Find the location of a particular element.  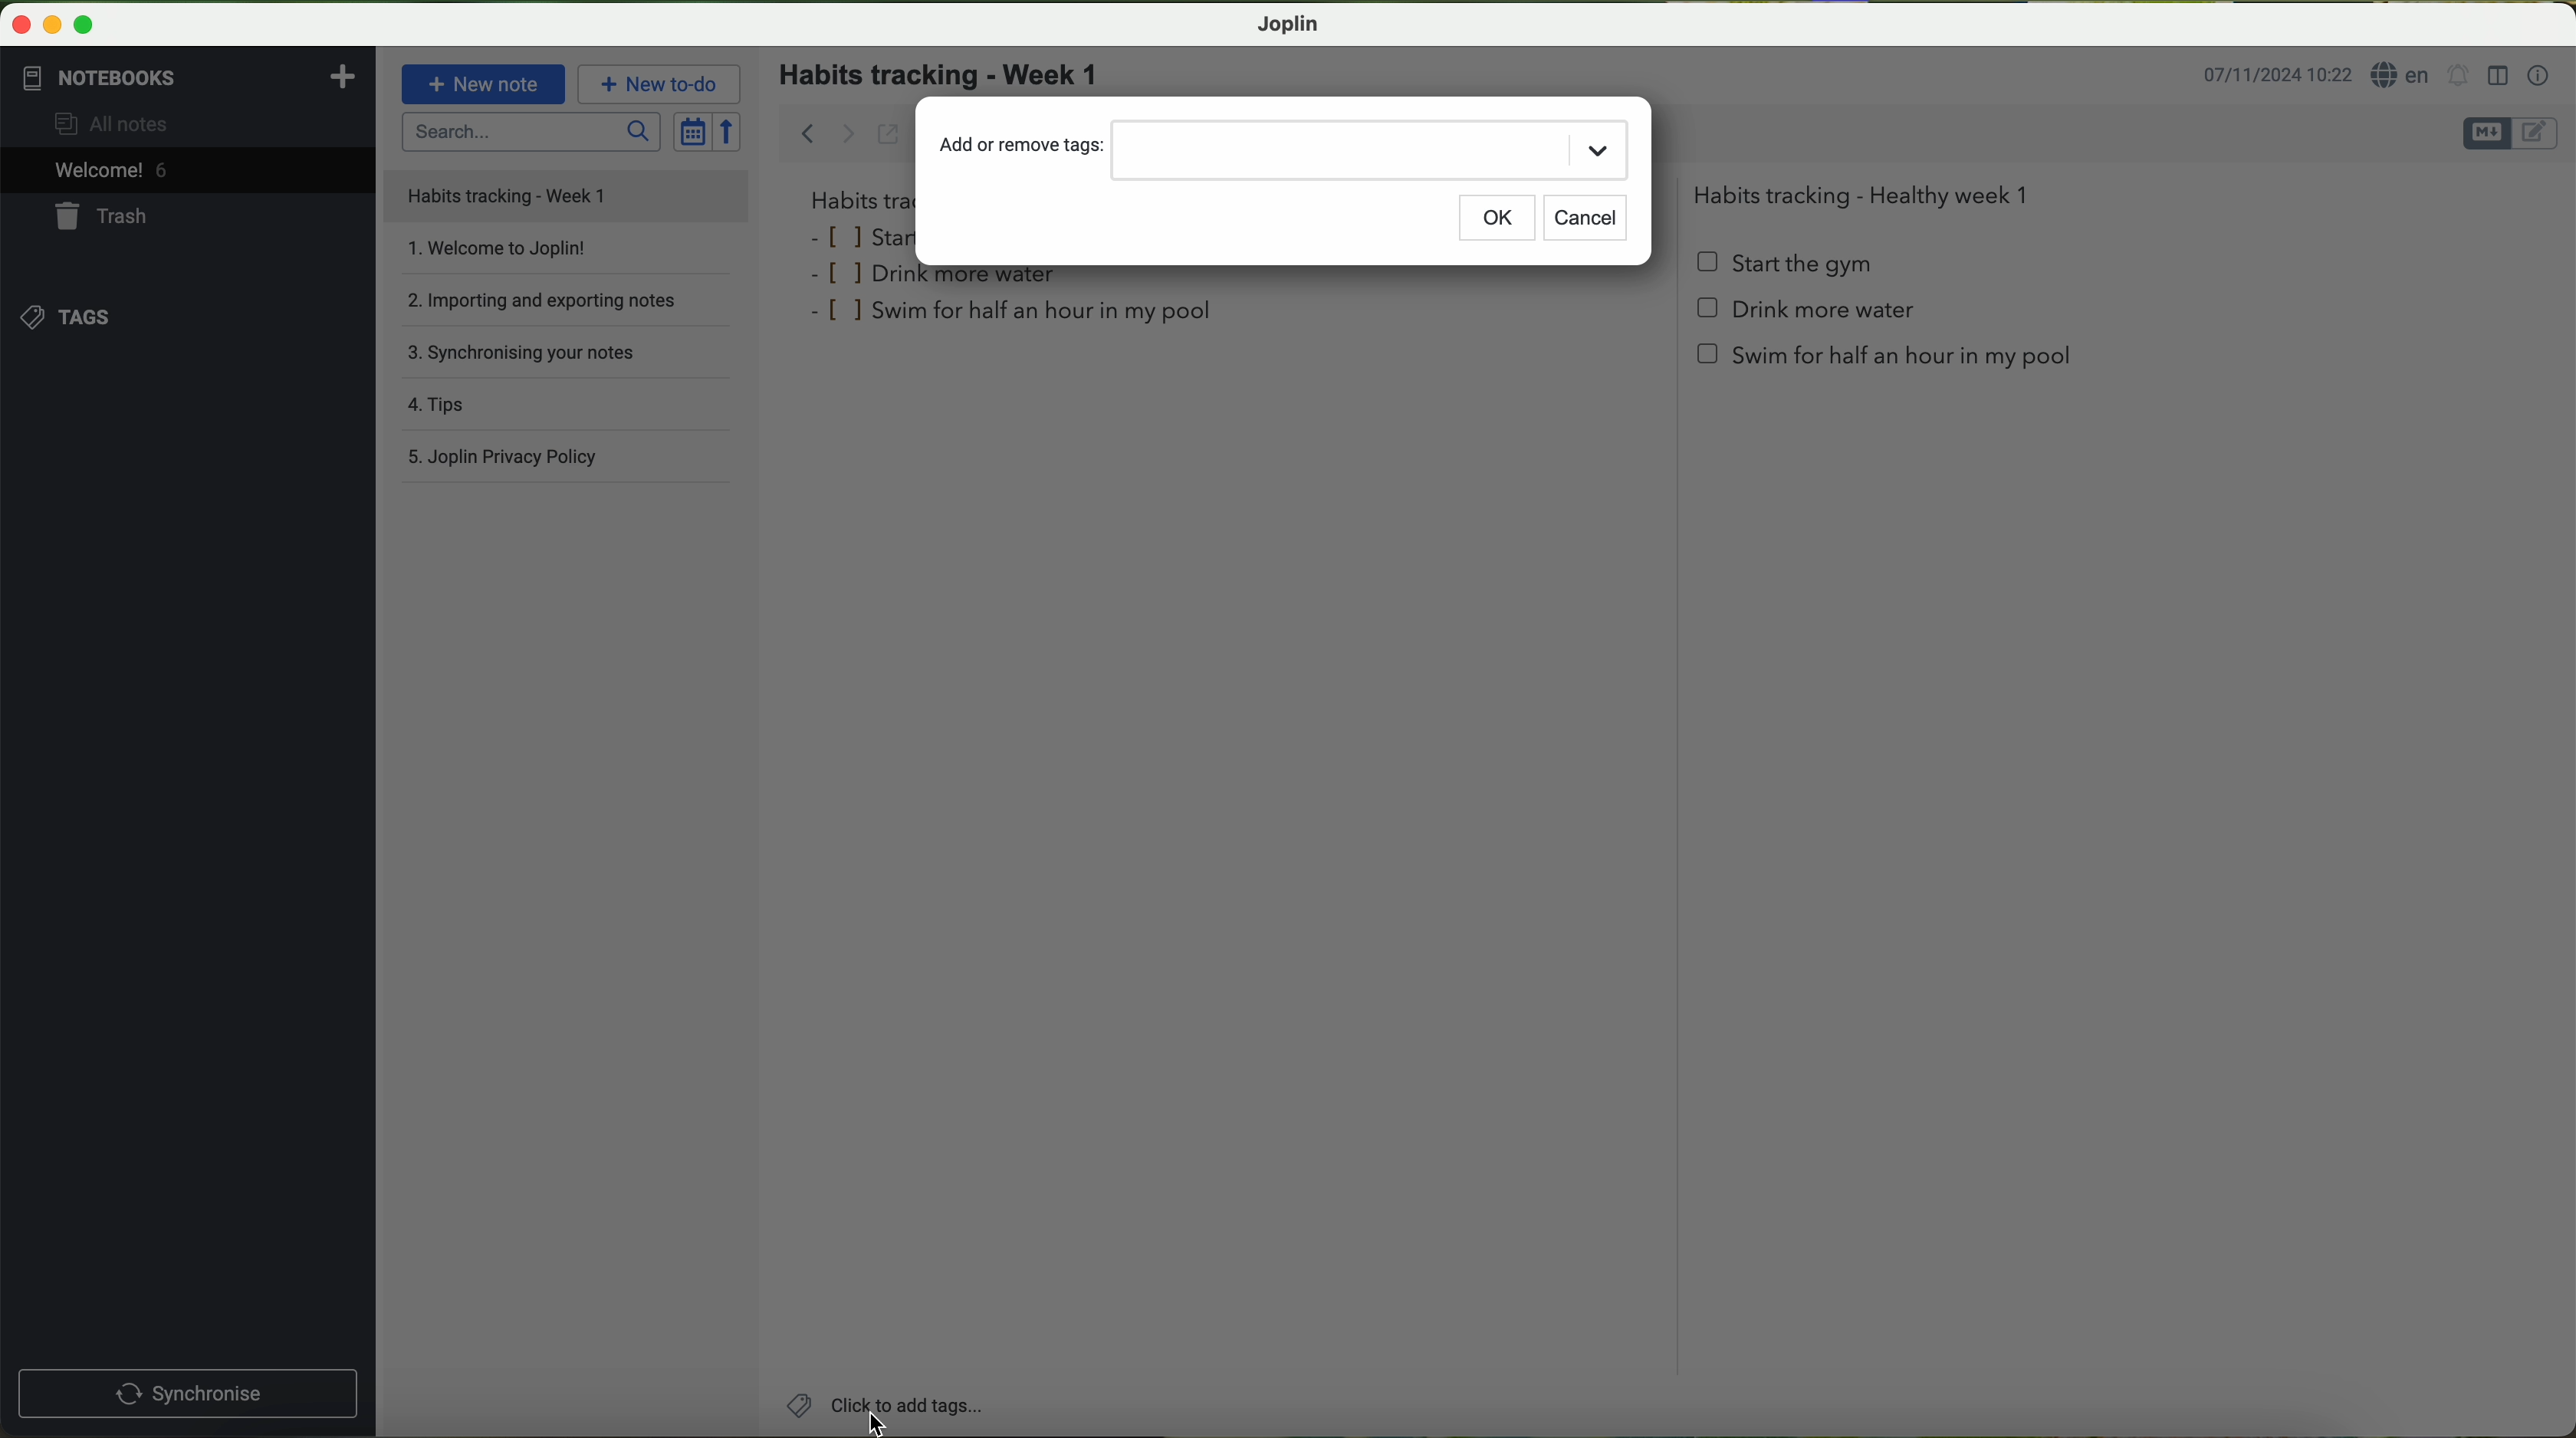

Habits tracking - Healthy week 1 is located at coordinates (1870, 191).